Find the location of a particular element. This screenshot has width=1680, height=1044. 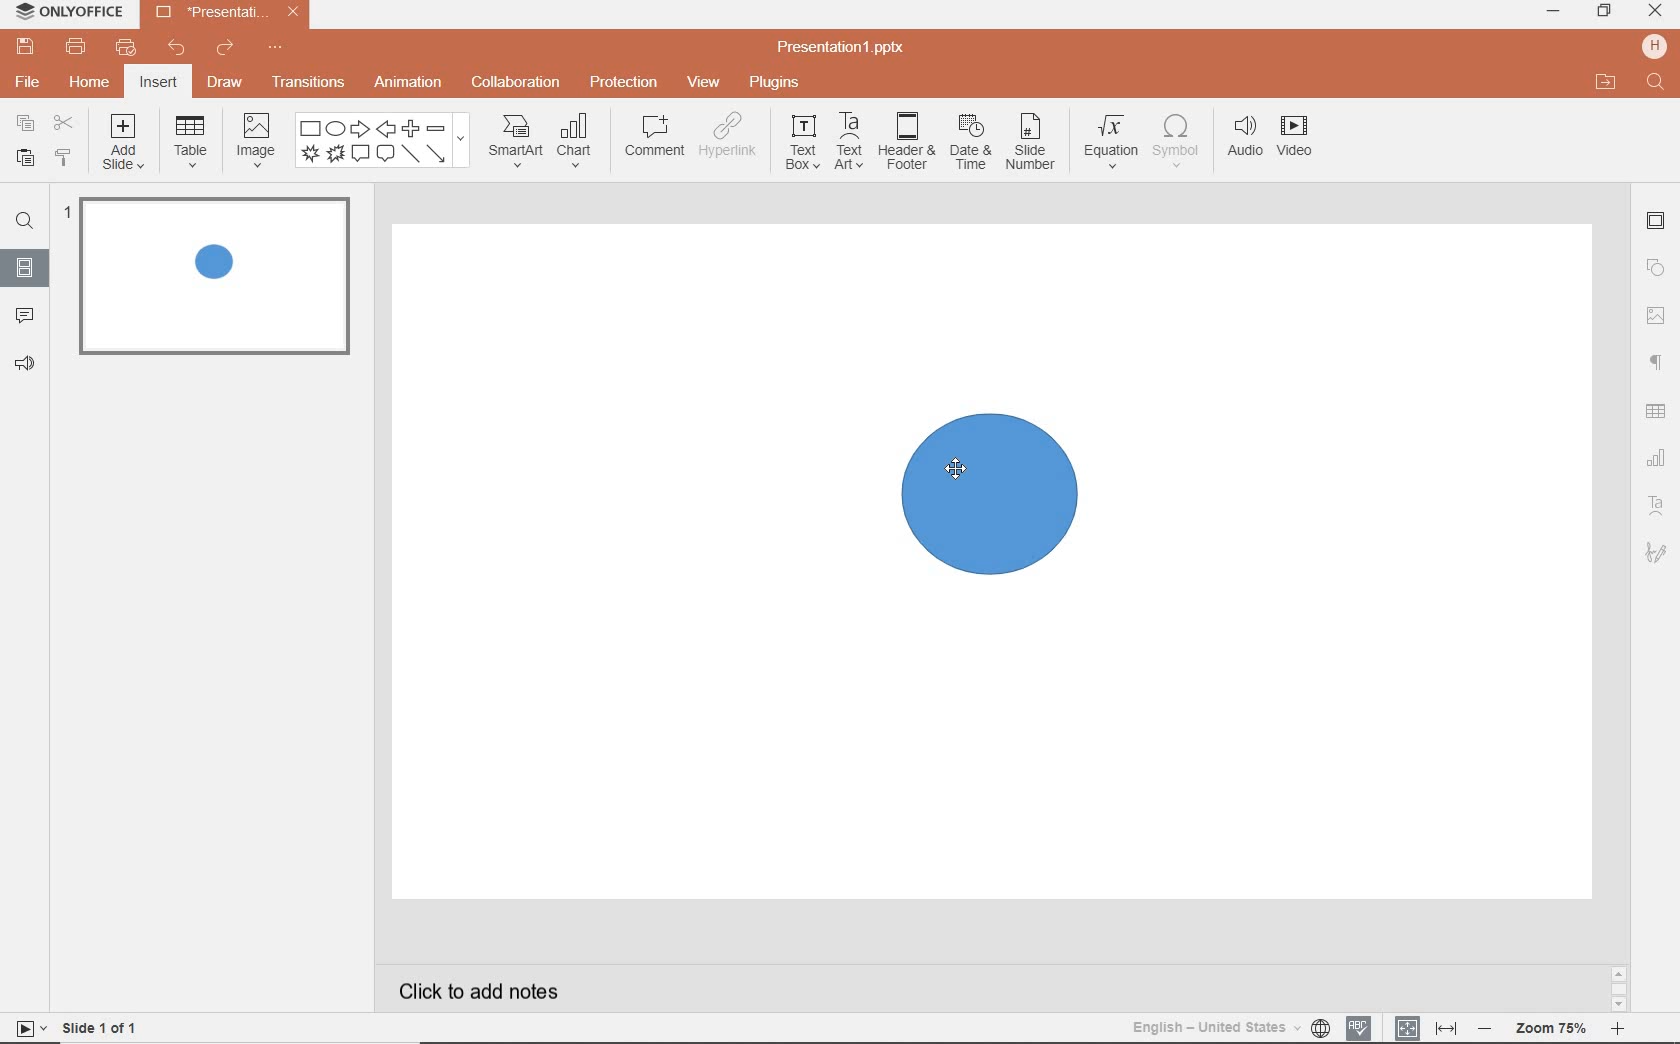

draw is located at coordinates (225, 86).